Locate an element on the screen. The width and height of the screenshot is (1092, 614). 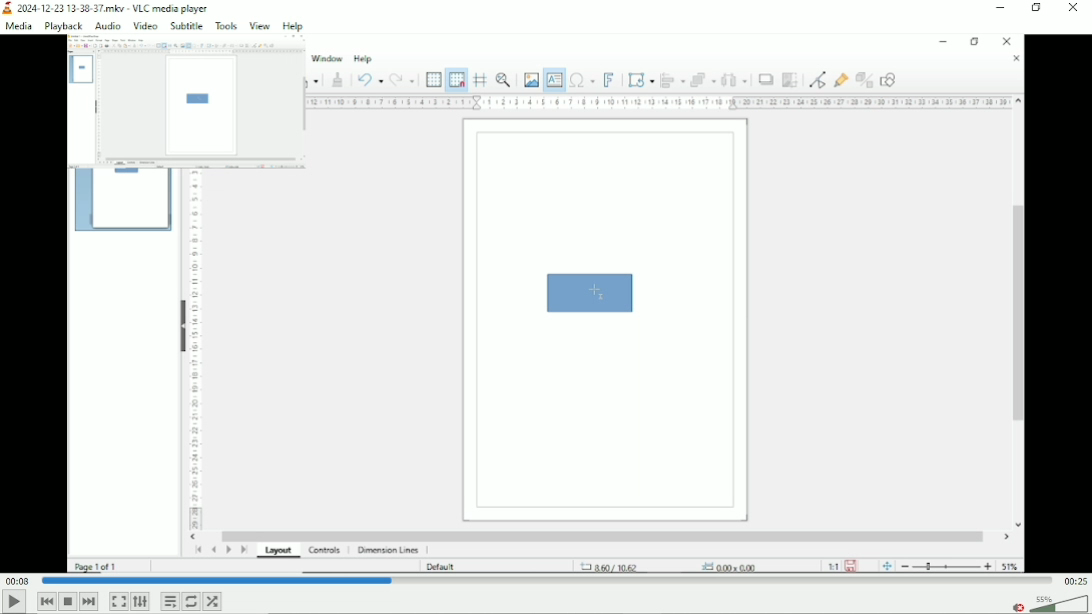
Minimize is located at coordinates (1003, 7).